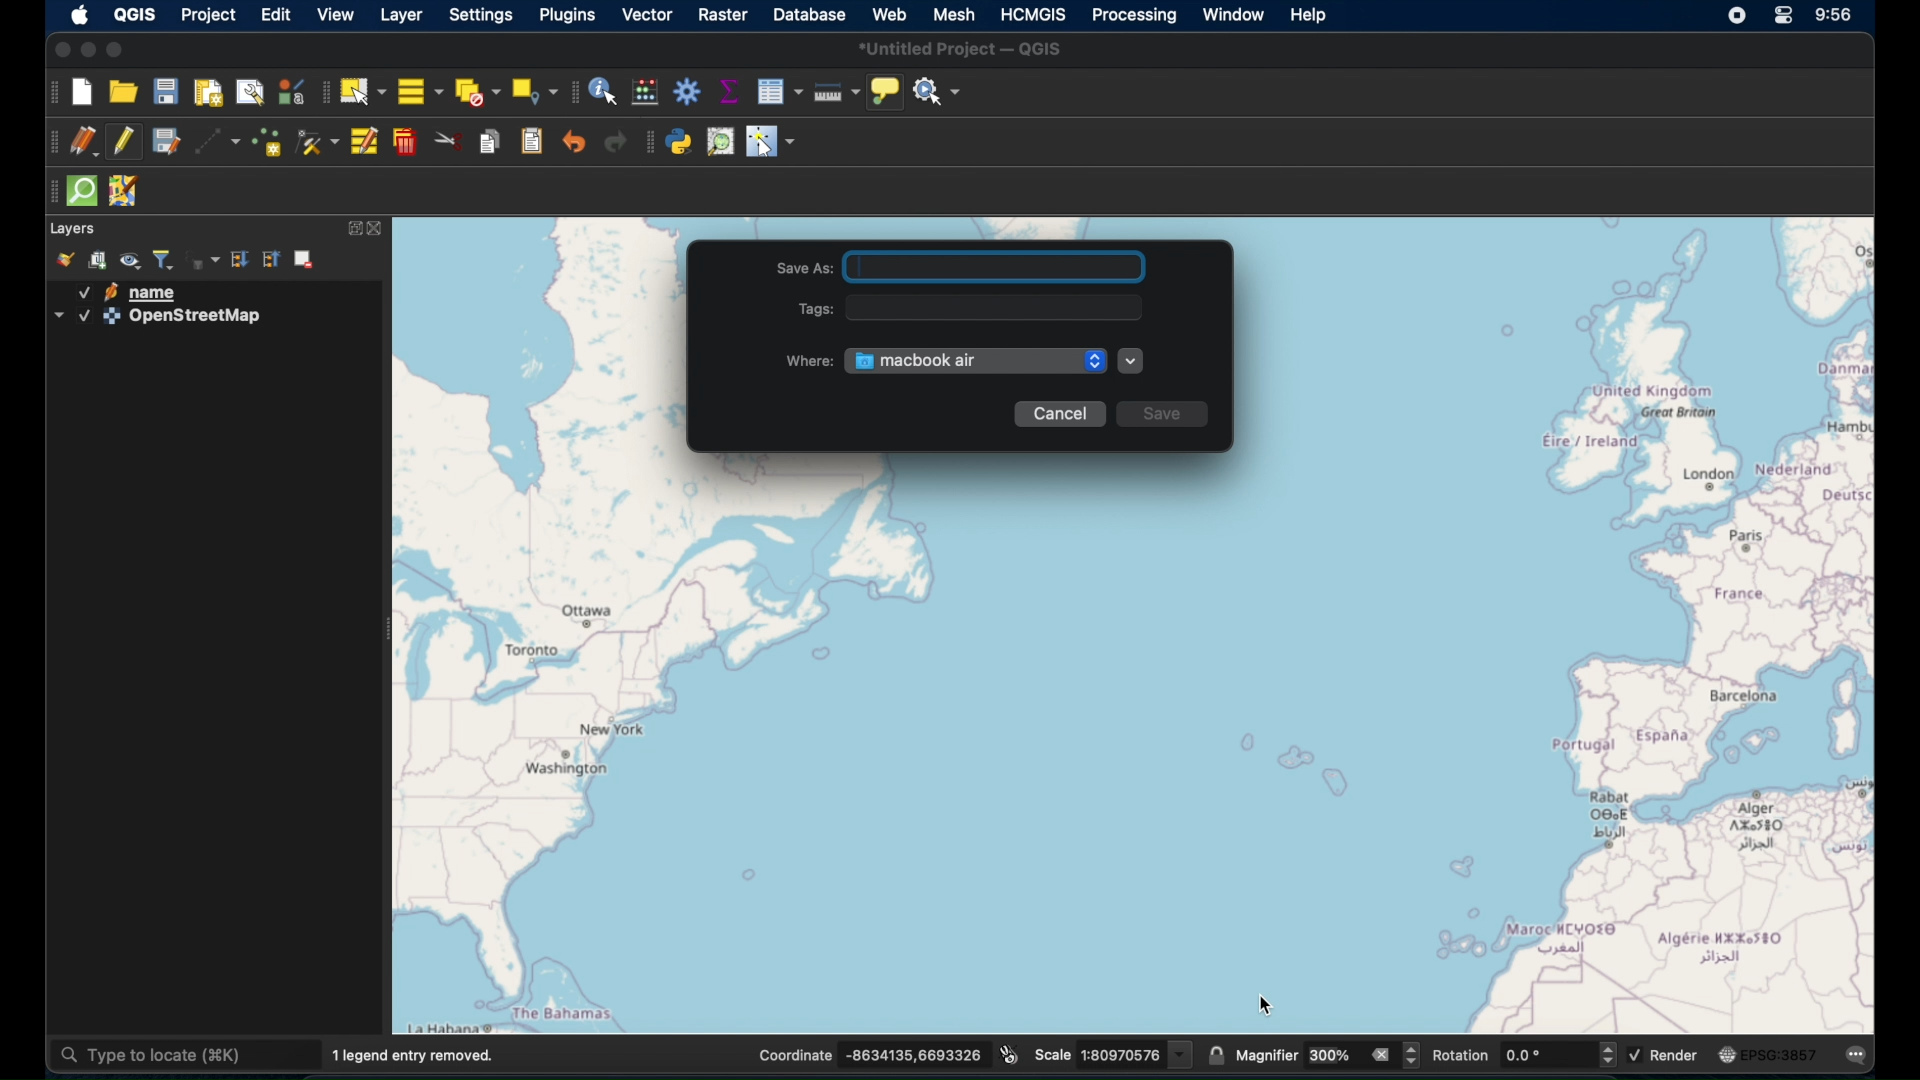 The height and width of the screenshot is (1080, 1920). Describe the element at coordinates (1666, 1053) in the screenshot. I see `render` at that location.